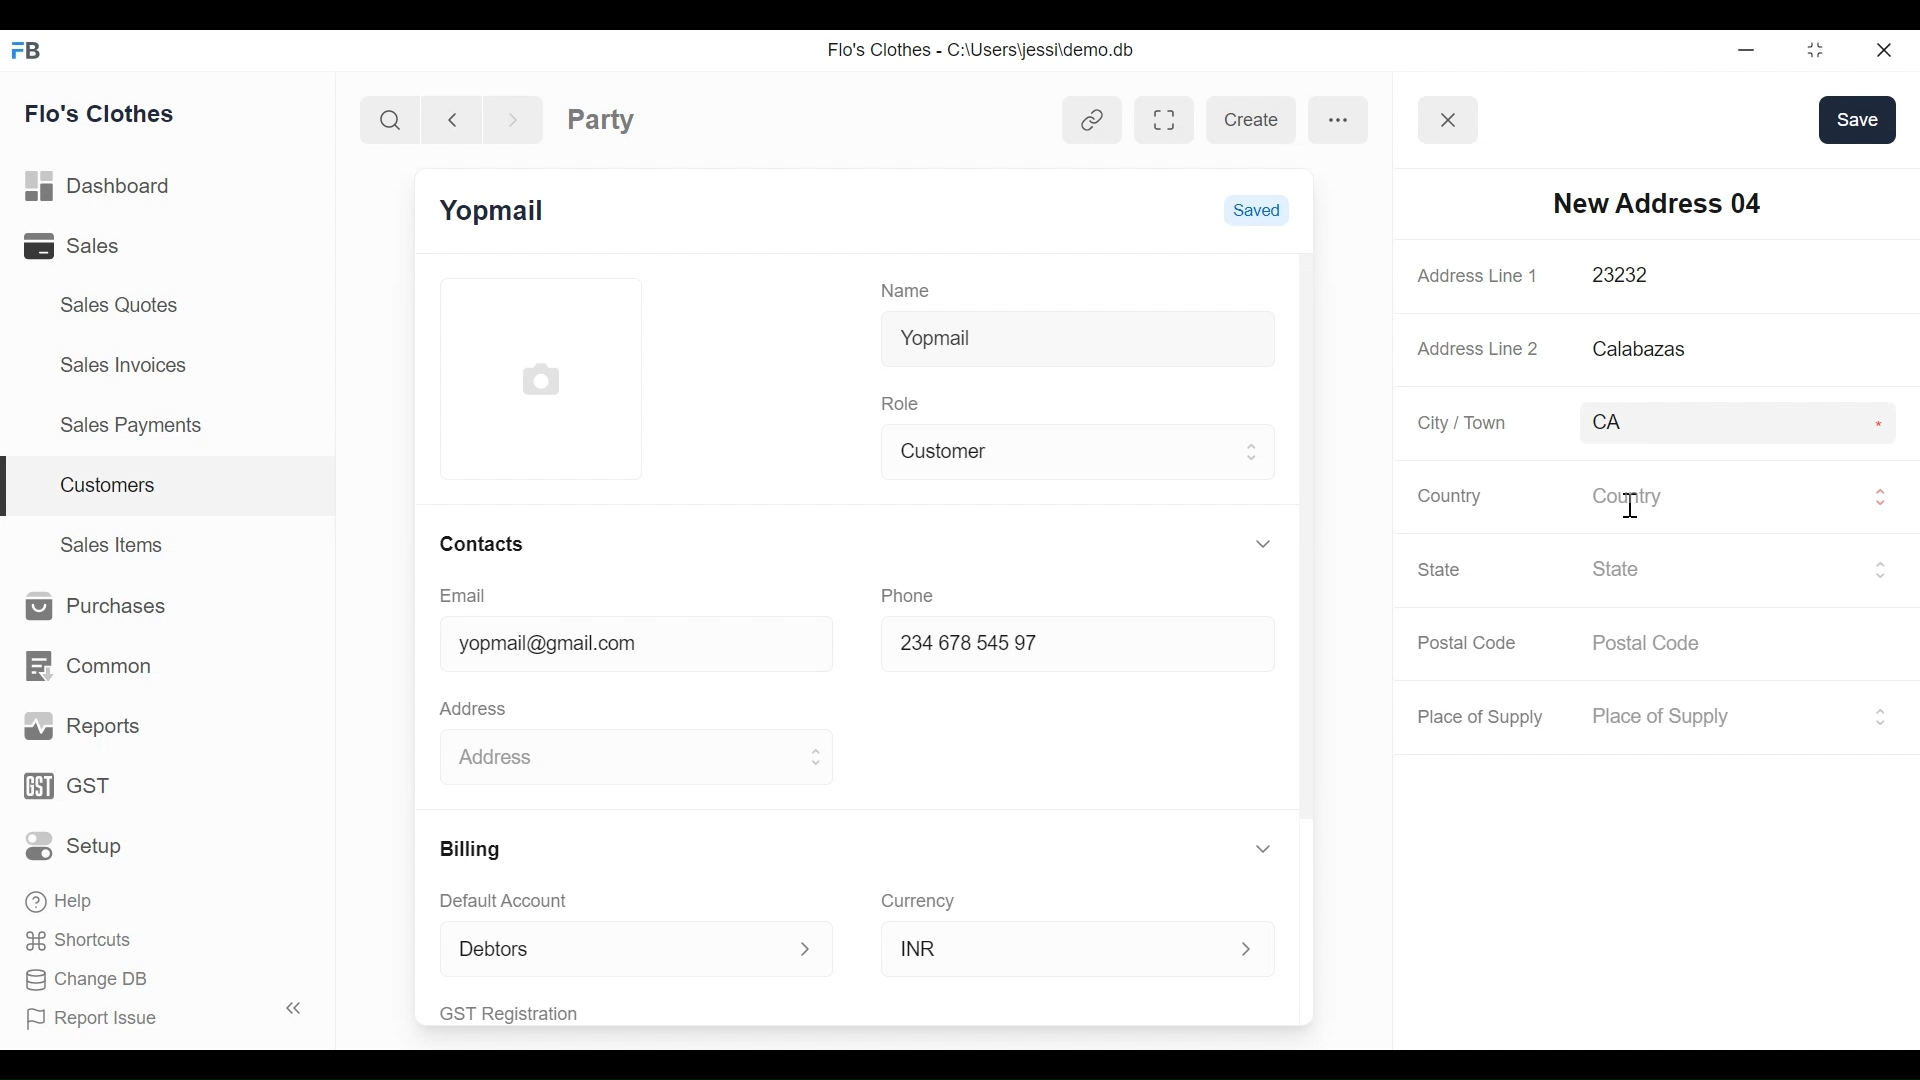 The image size is (1920, 1080). I want to click on View linked entries, so click(1092, 123).